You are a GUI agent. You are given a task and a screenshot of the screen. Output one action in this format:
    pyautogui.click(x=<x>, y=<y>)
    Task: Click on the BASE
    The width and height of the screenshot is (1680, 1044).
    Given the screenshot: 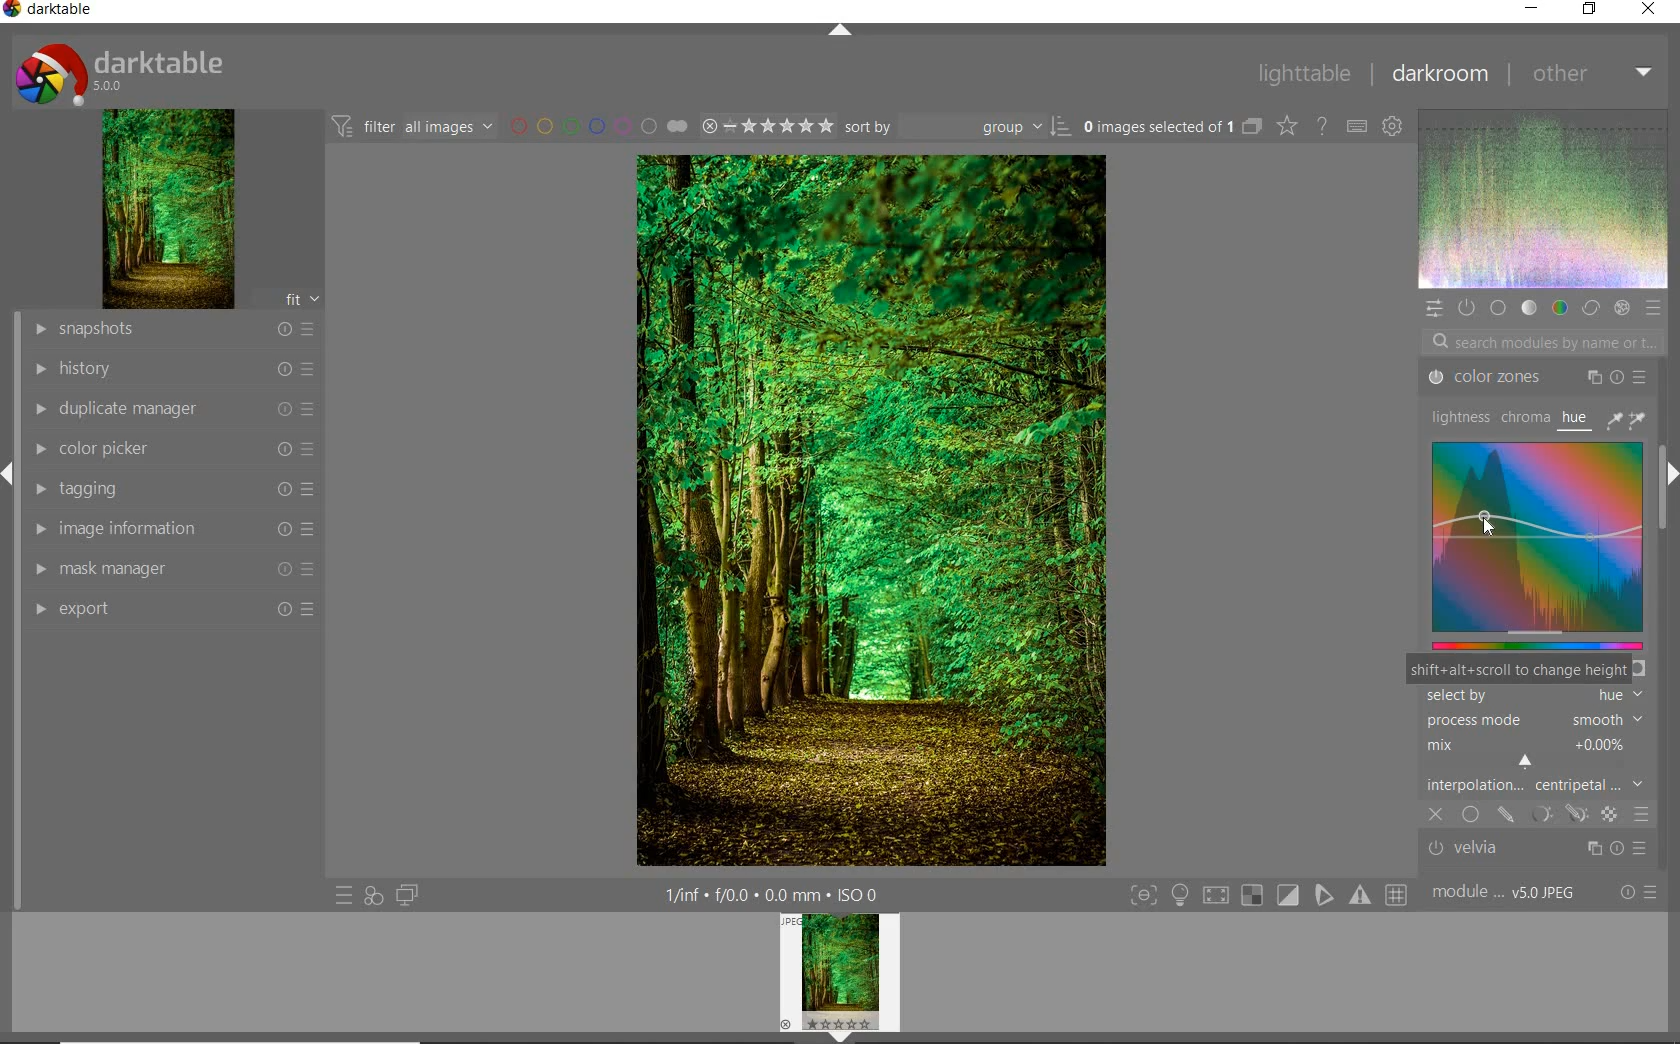 What is the action you would take?
    pyautogui.click(x=1498, y=310)
    